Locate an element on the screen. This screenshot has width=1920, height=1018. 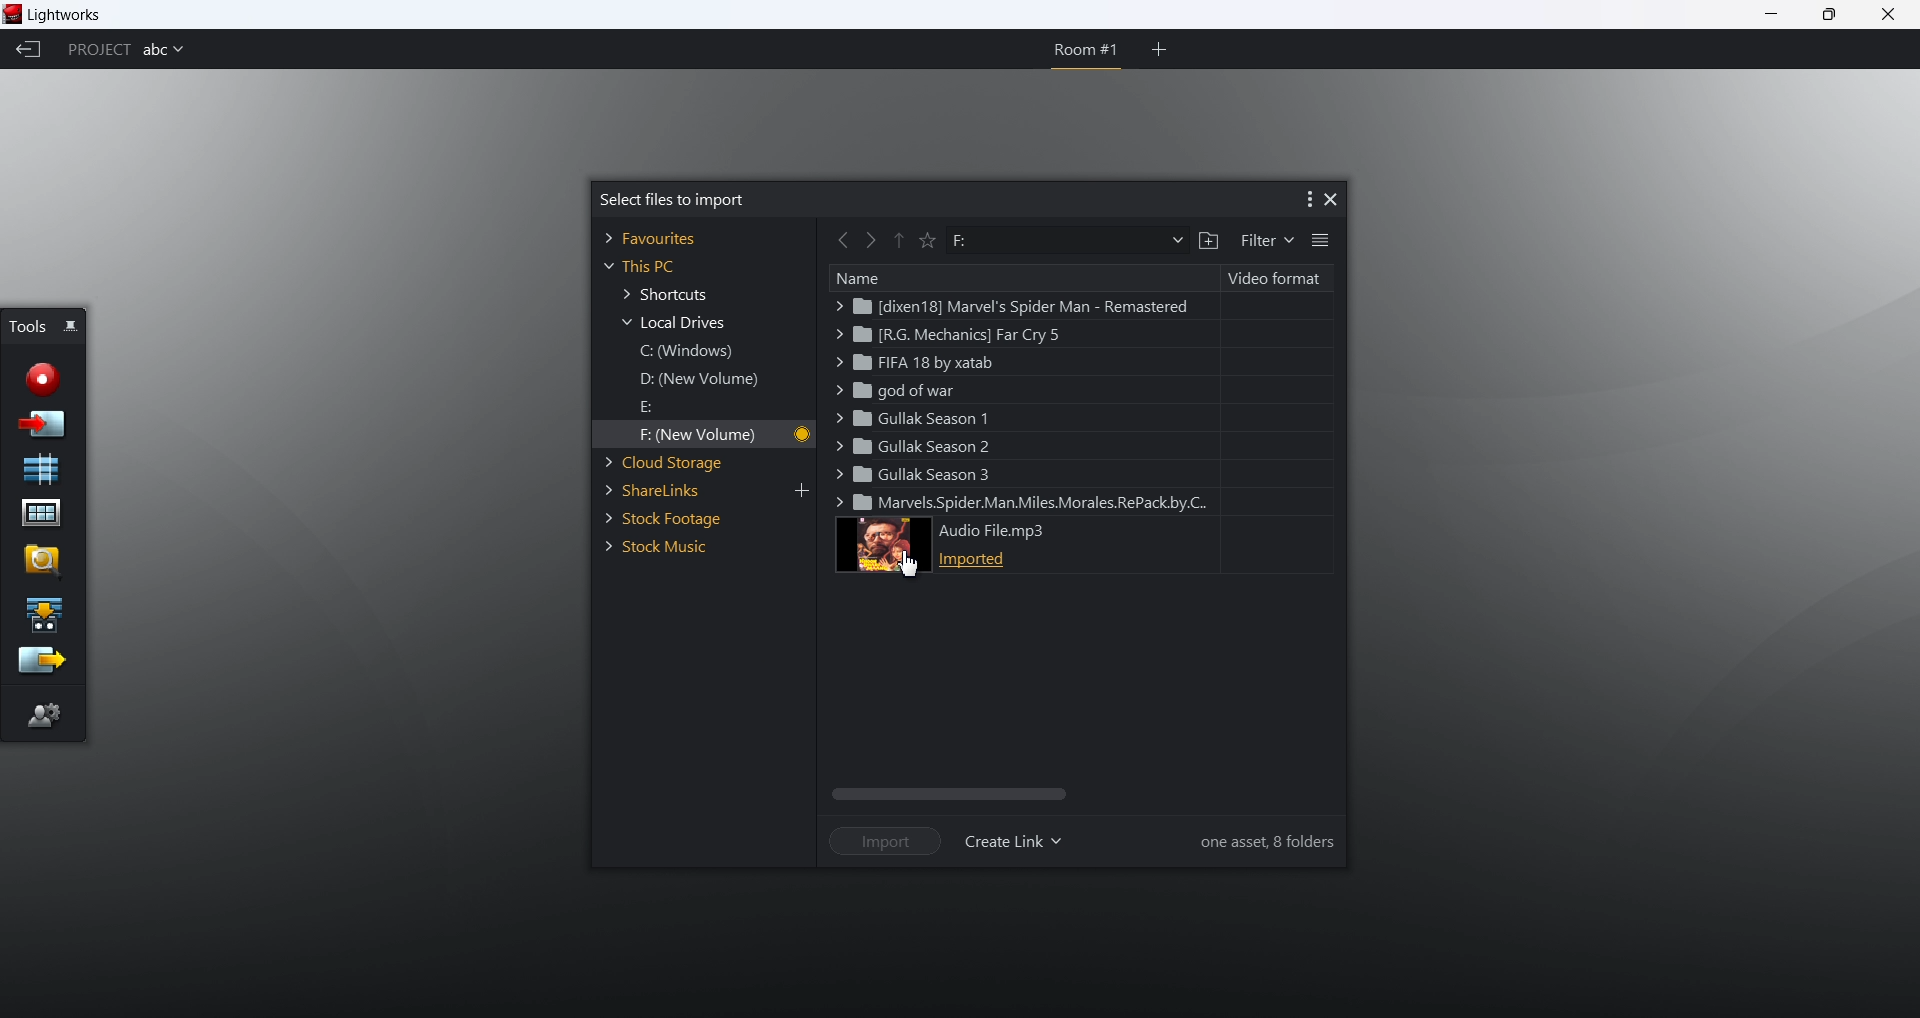
add link is located at coordinates (801, 491).